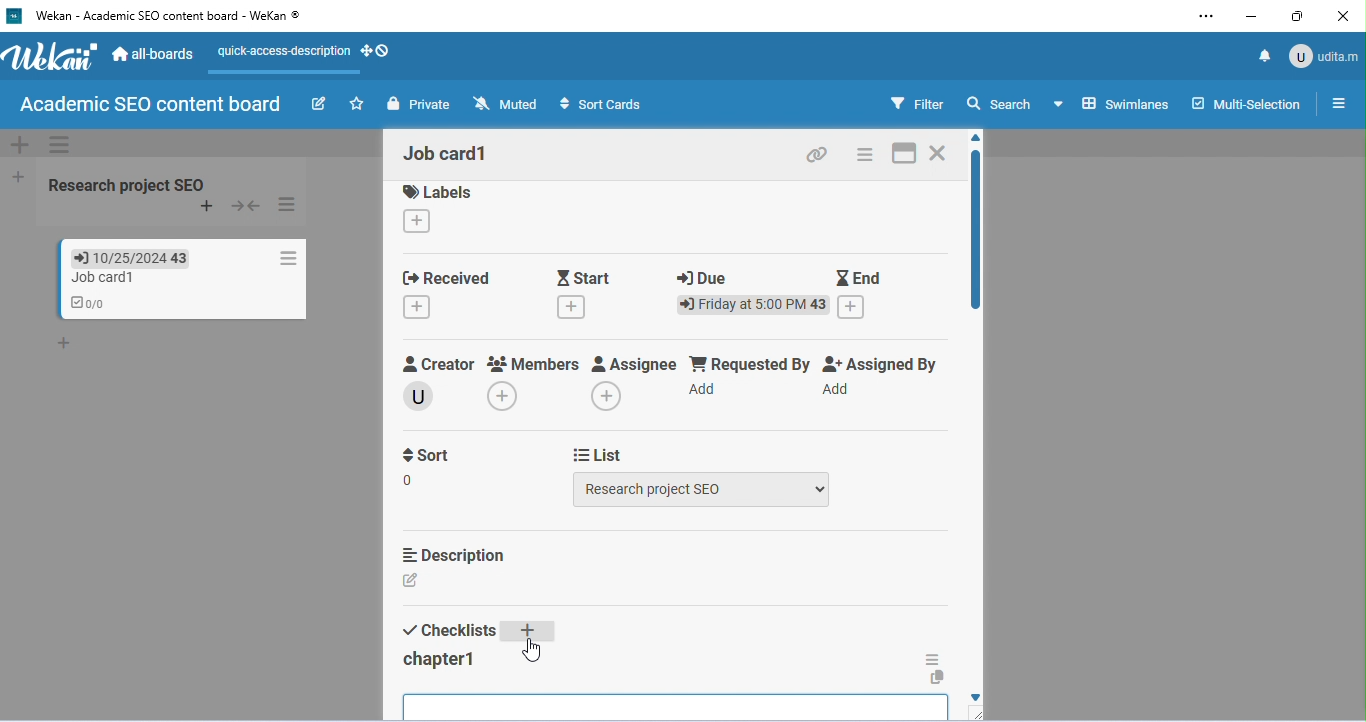  I want to click on card actions, so click(284, 258).